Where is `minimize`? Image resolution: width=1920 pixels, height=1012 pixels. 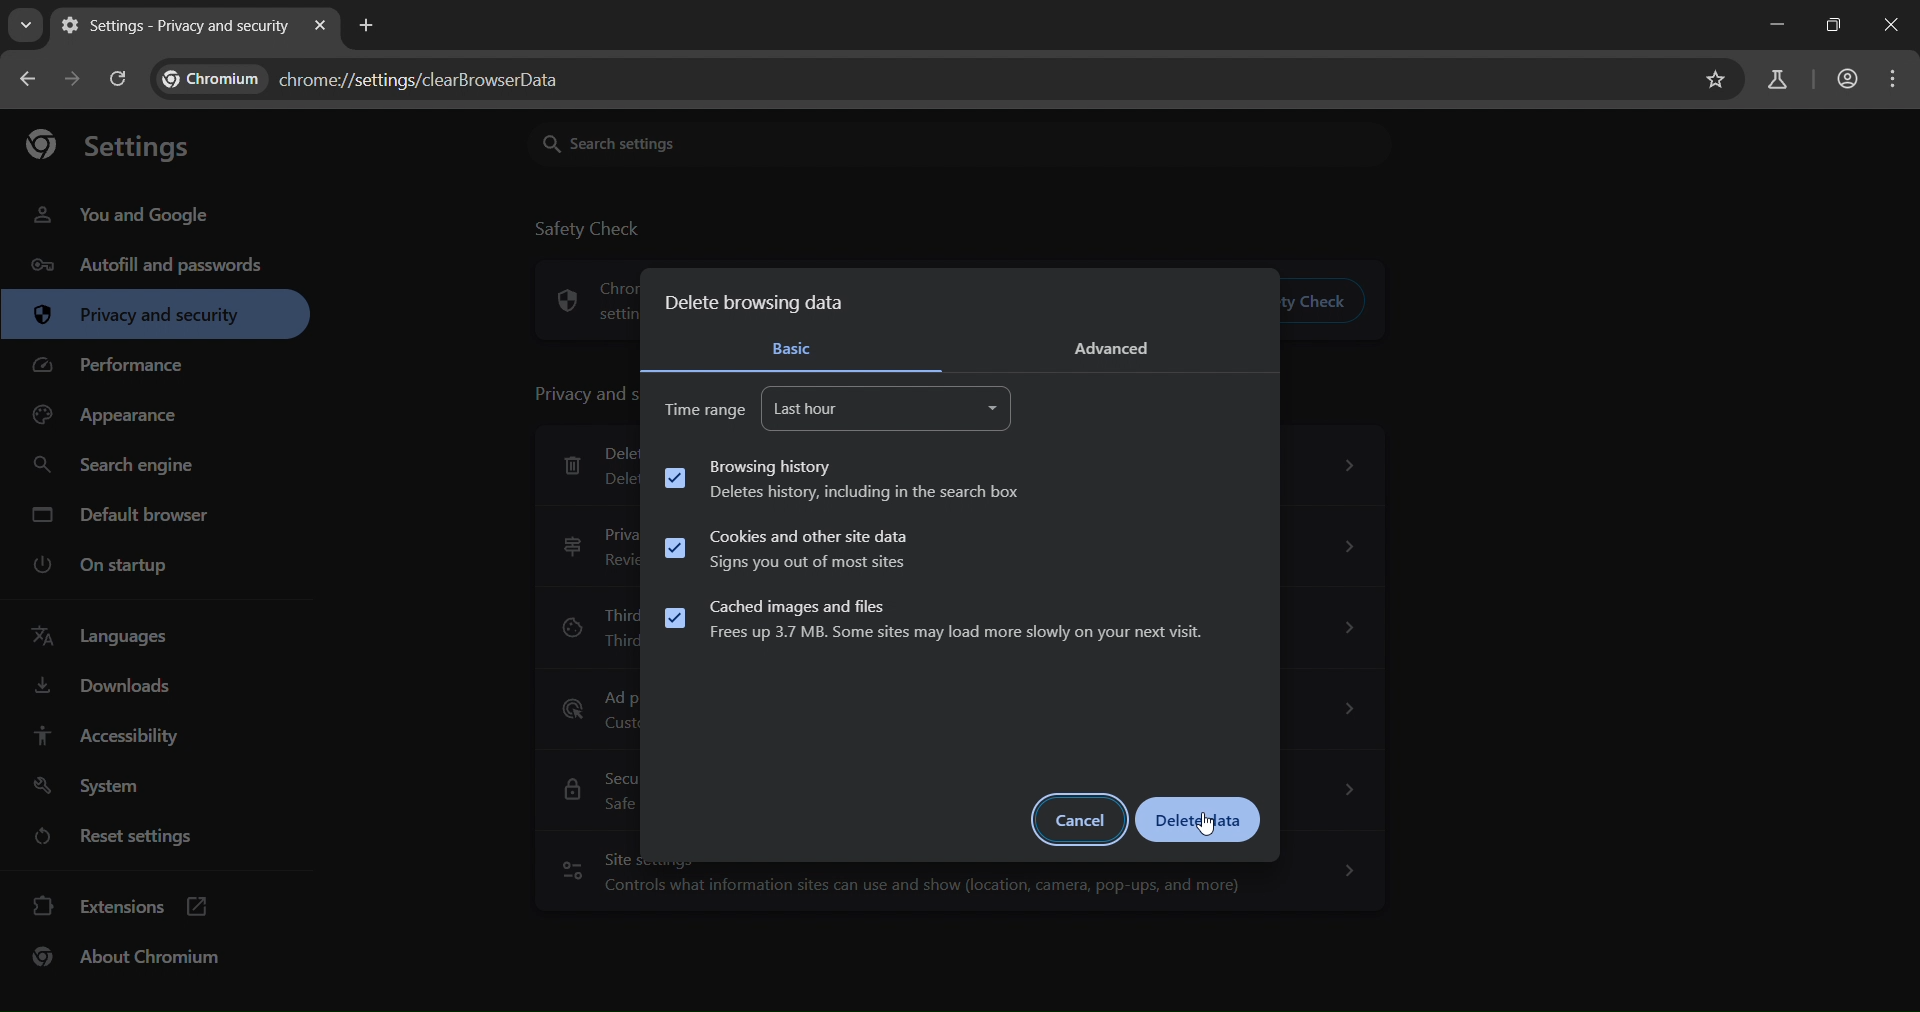
minimize is located at coordinates (1774, 27).